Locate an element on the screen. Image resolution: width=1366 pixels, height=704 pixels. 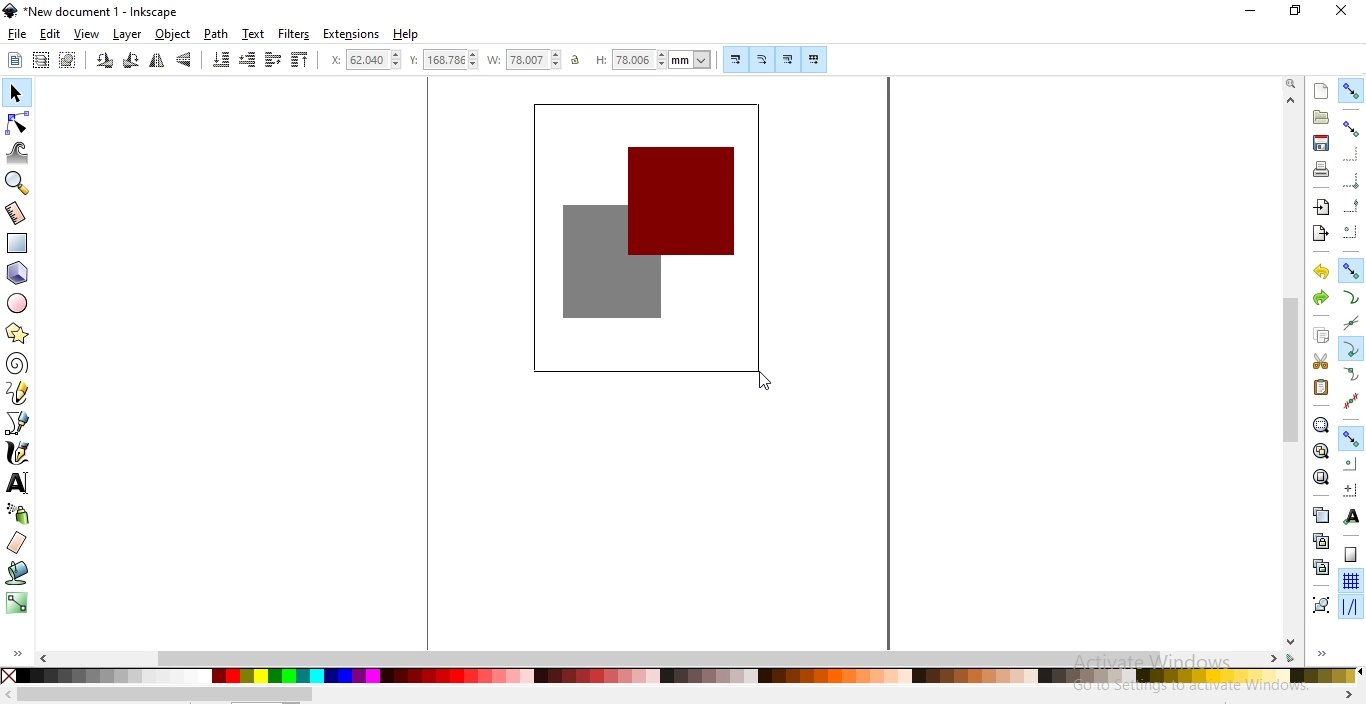
enable snapping is located at coordinates (1352, 90).